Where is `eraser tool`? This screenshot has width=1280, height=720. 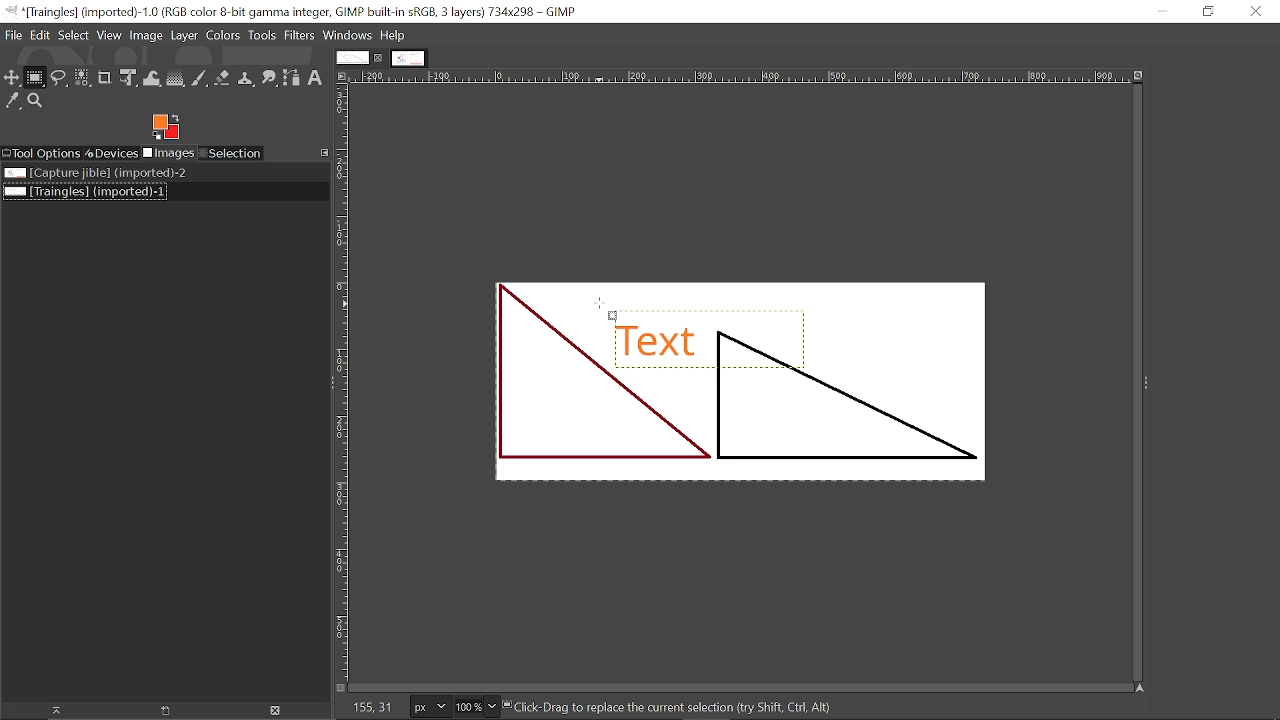 eraser tool is located at coordinates (223, 80).